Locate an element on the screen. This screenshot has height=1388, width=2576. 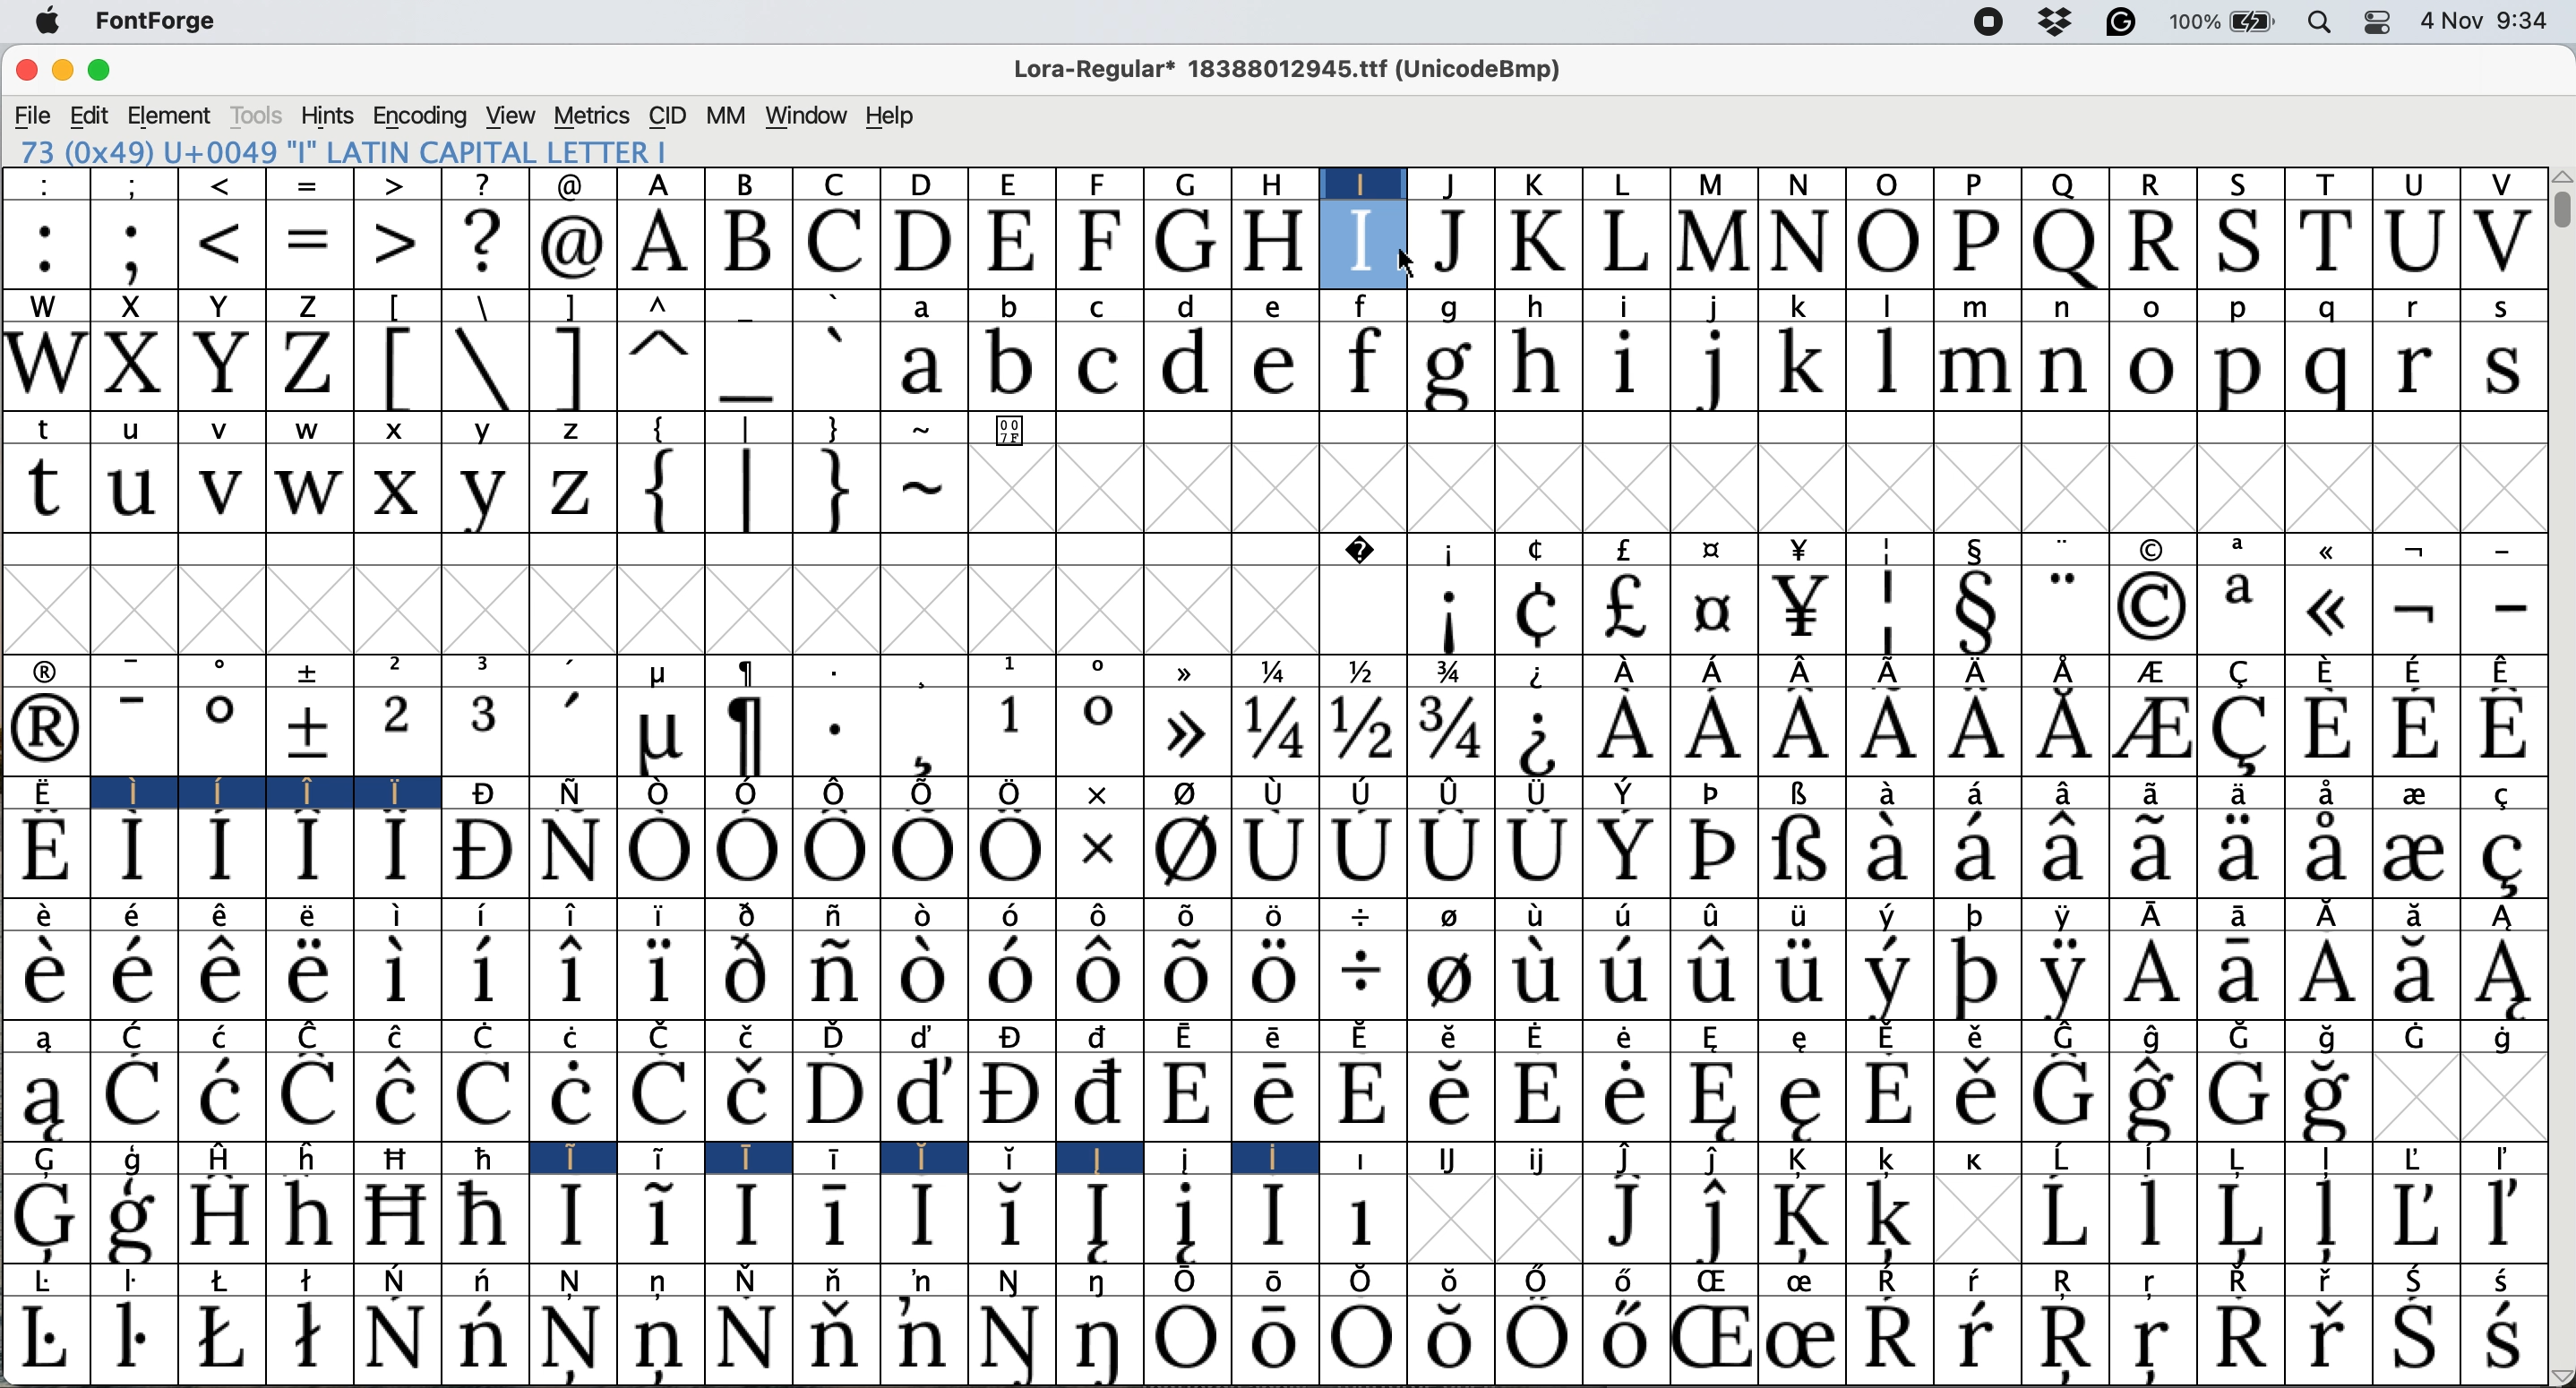
Symbol is located at coordinates (1979, 610).